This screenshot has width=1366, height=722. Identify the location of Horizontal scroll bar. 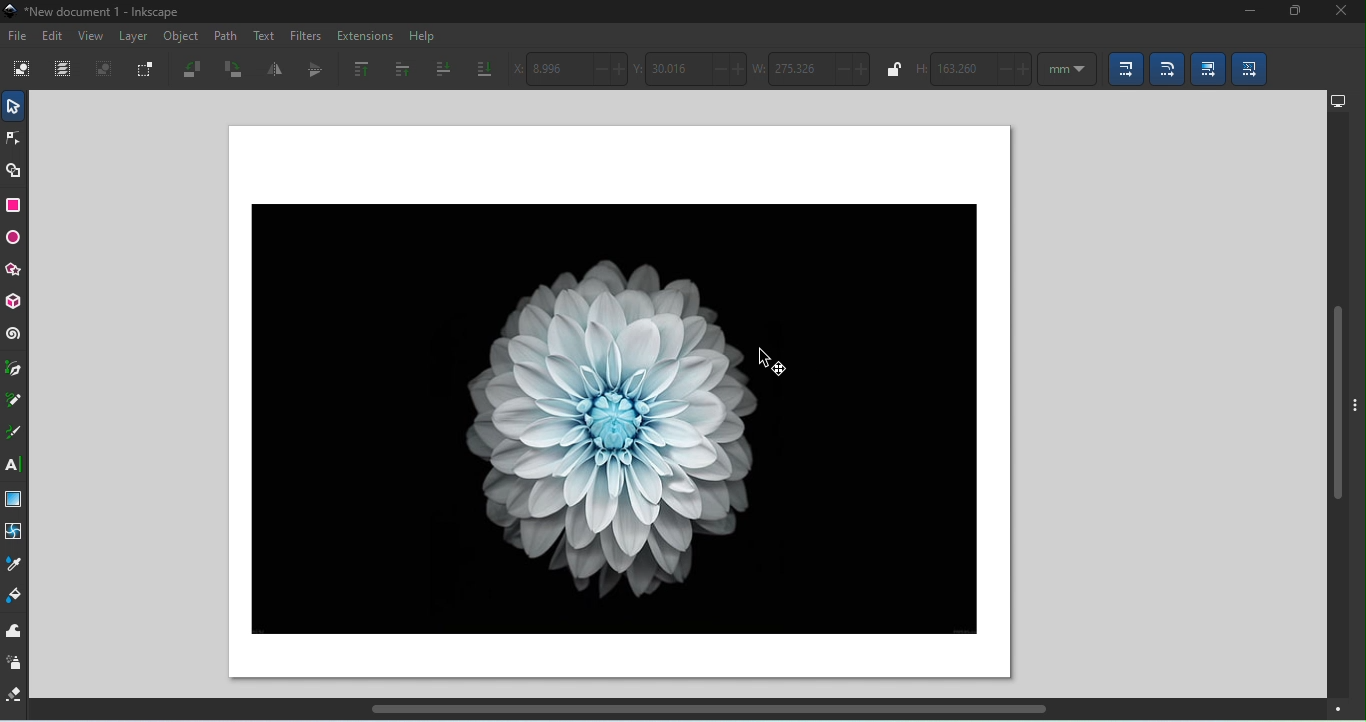
(706, 713).